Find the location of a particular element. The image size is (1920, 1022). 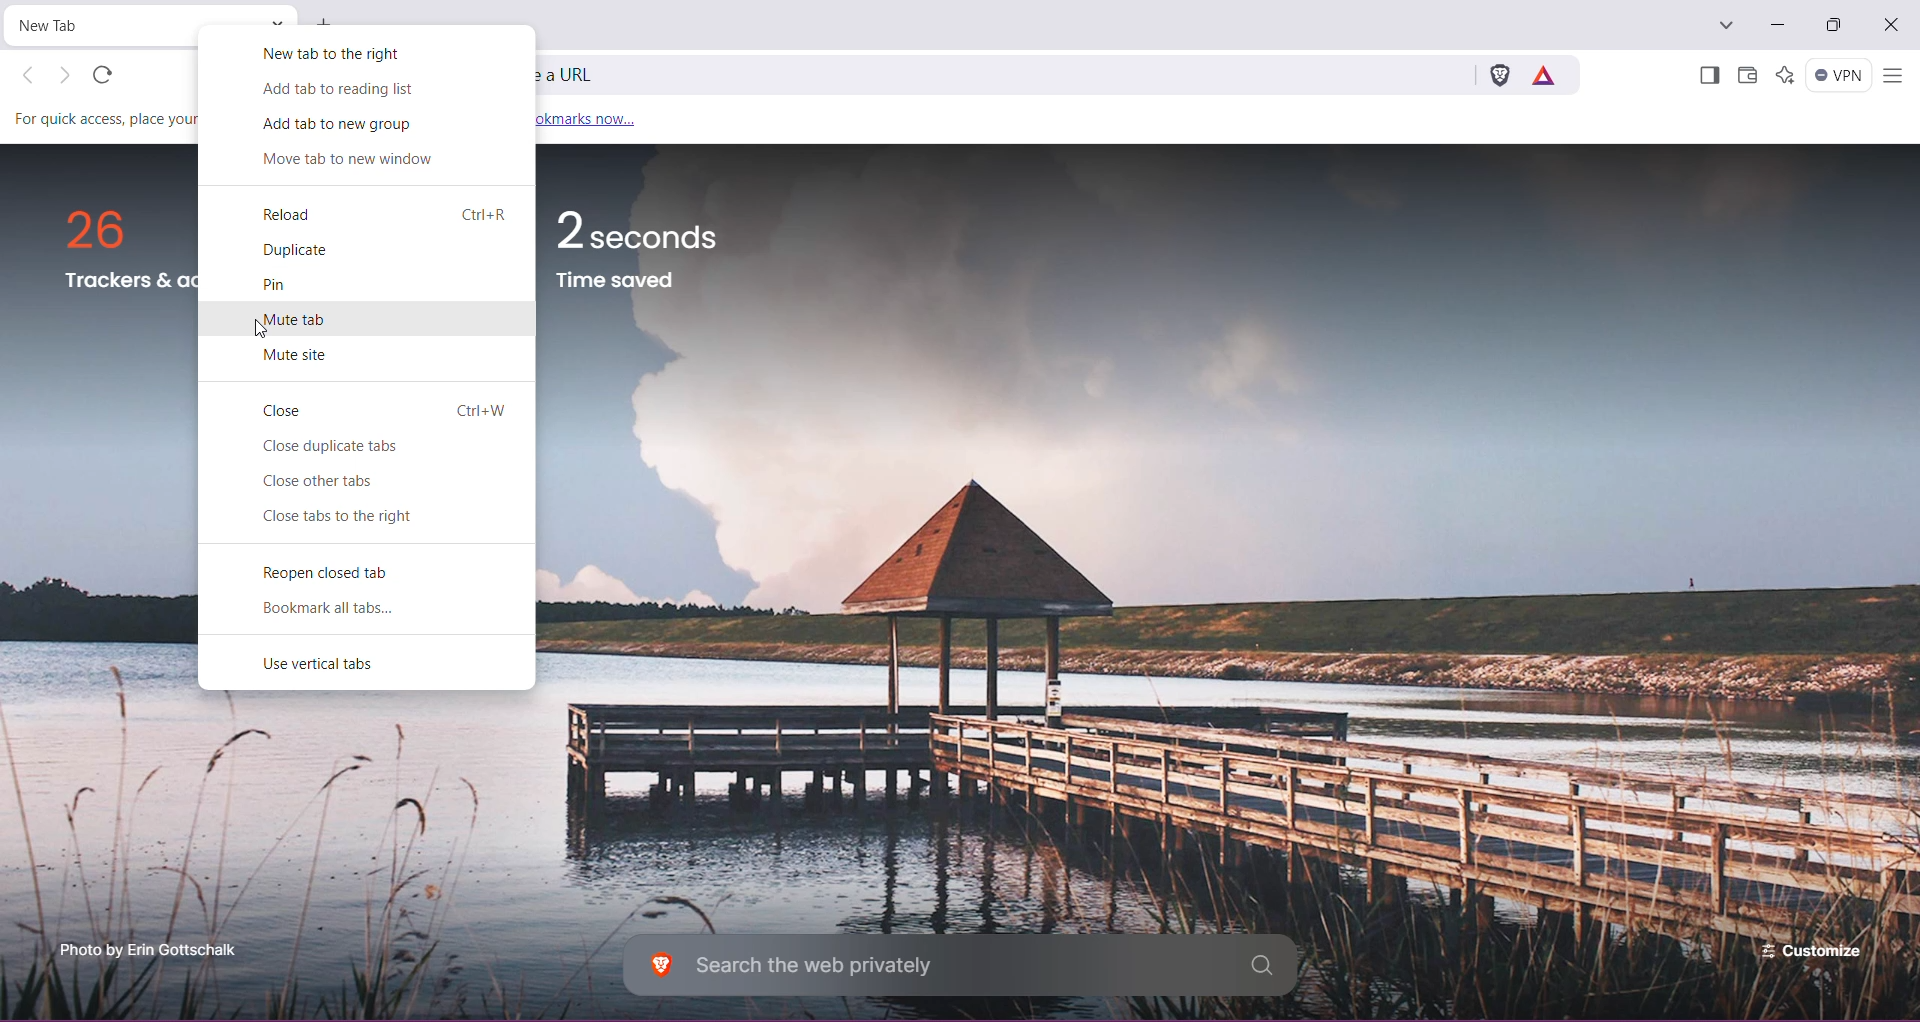

Close is located at coordinates (1893, 25).